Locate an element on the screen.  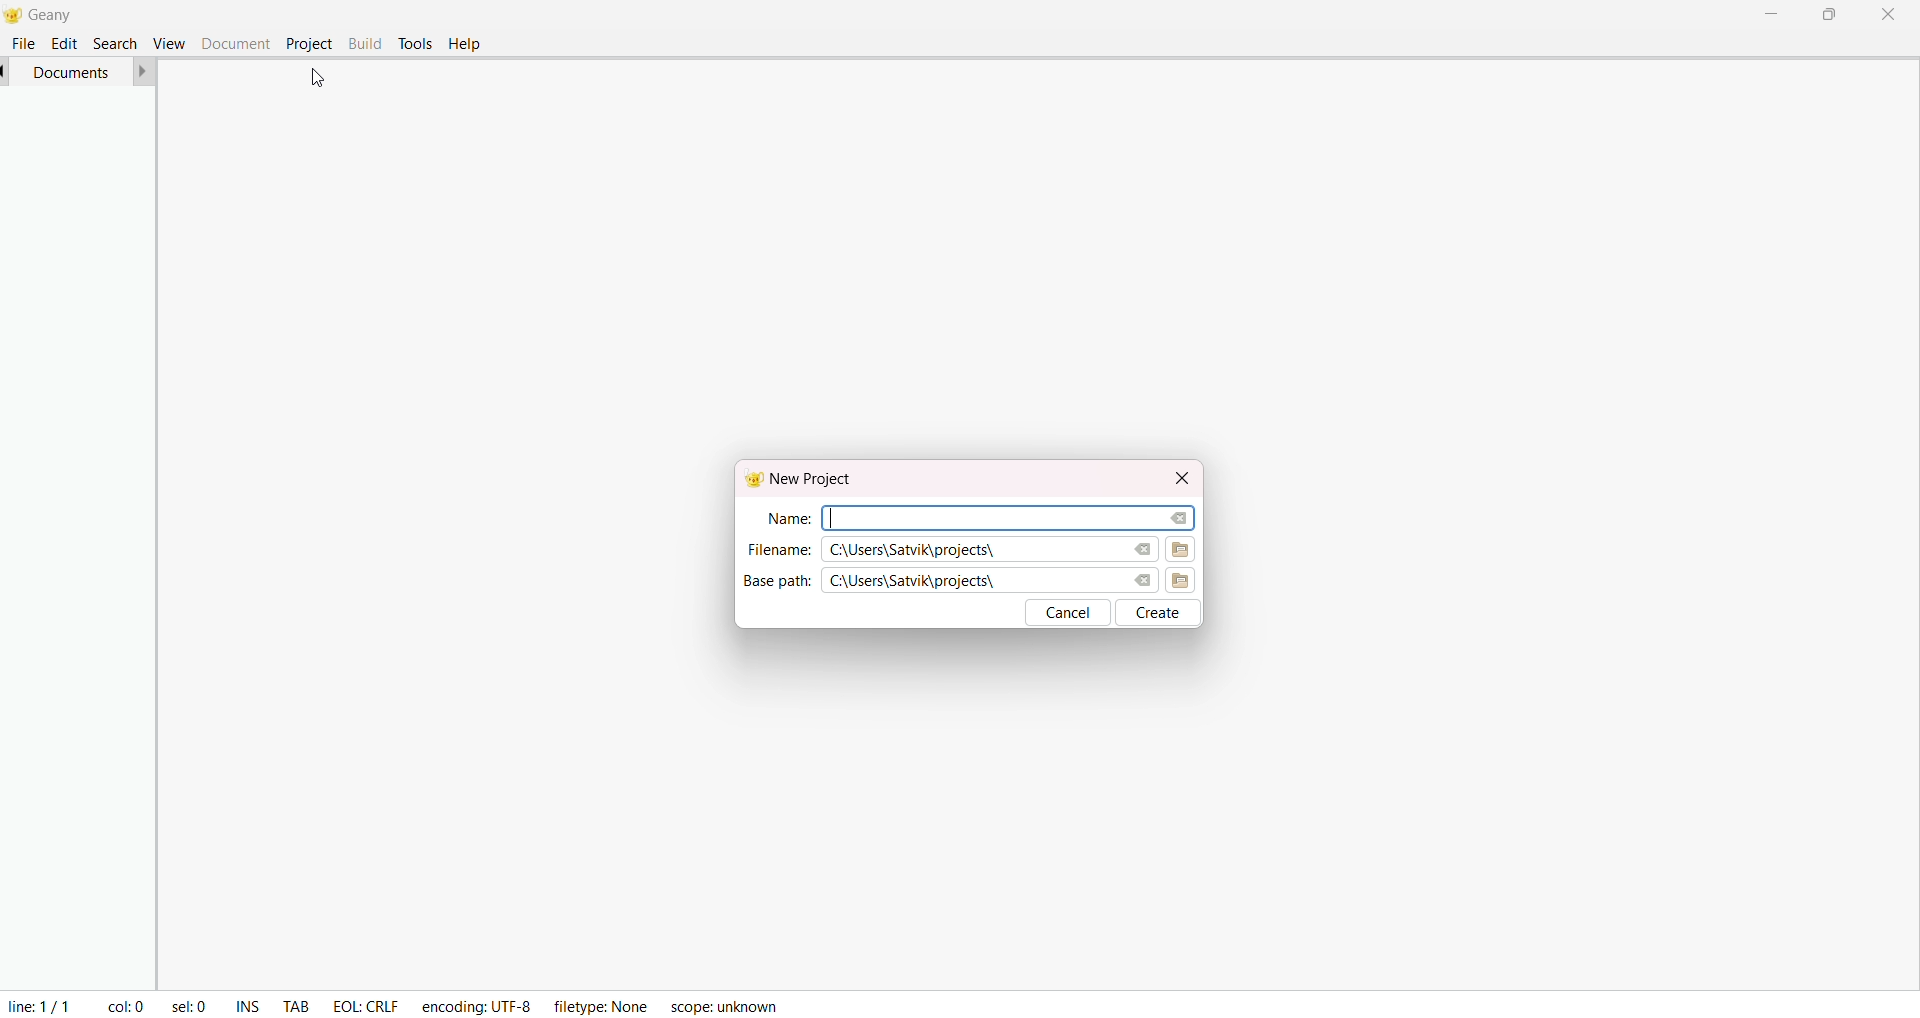
documents is located at coordinates (73, 71).